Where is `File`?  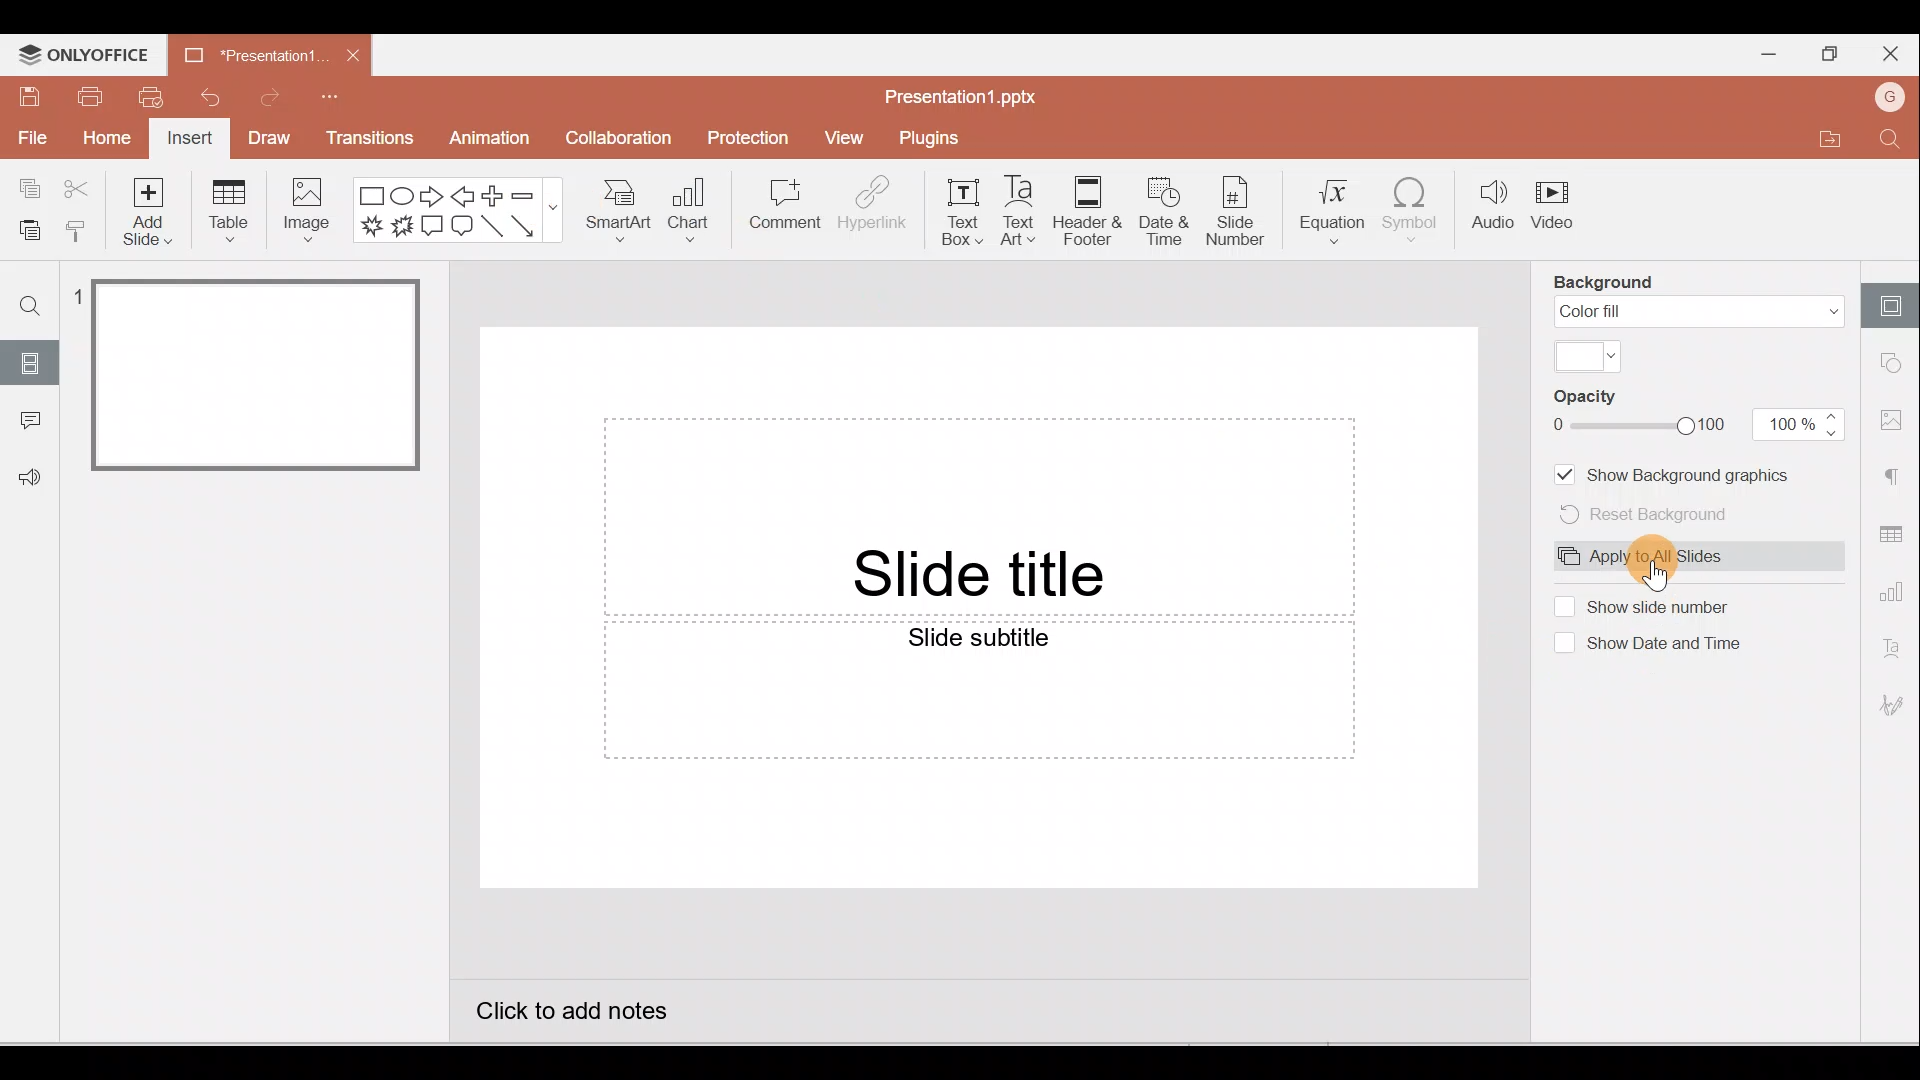 File is located at coordinates (30, 140).